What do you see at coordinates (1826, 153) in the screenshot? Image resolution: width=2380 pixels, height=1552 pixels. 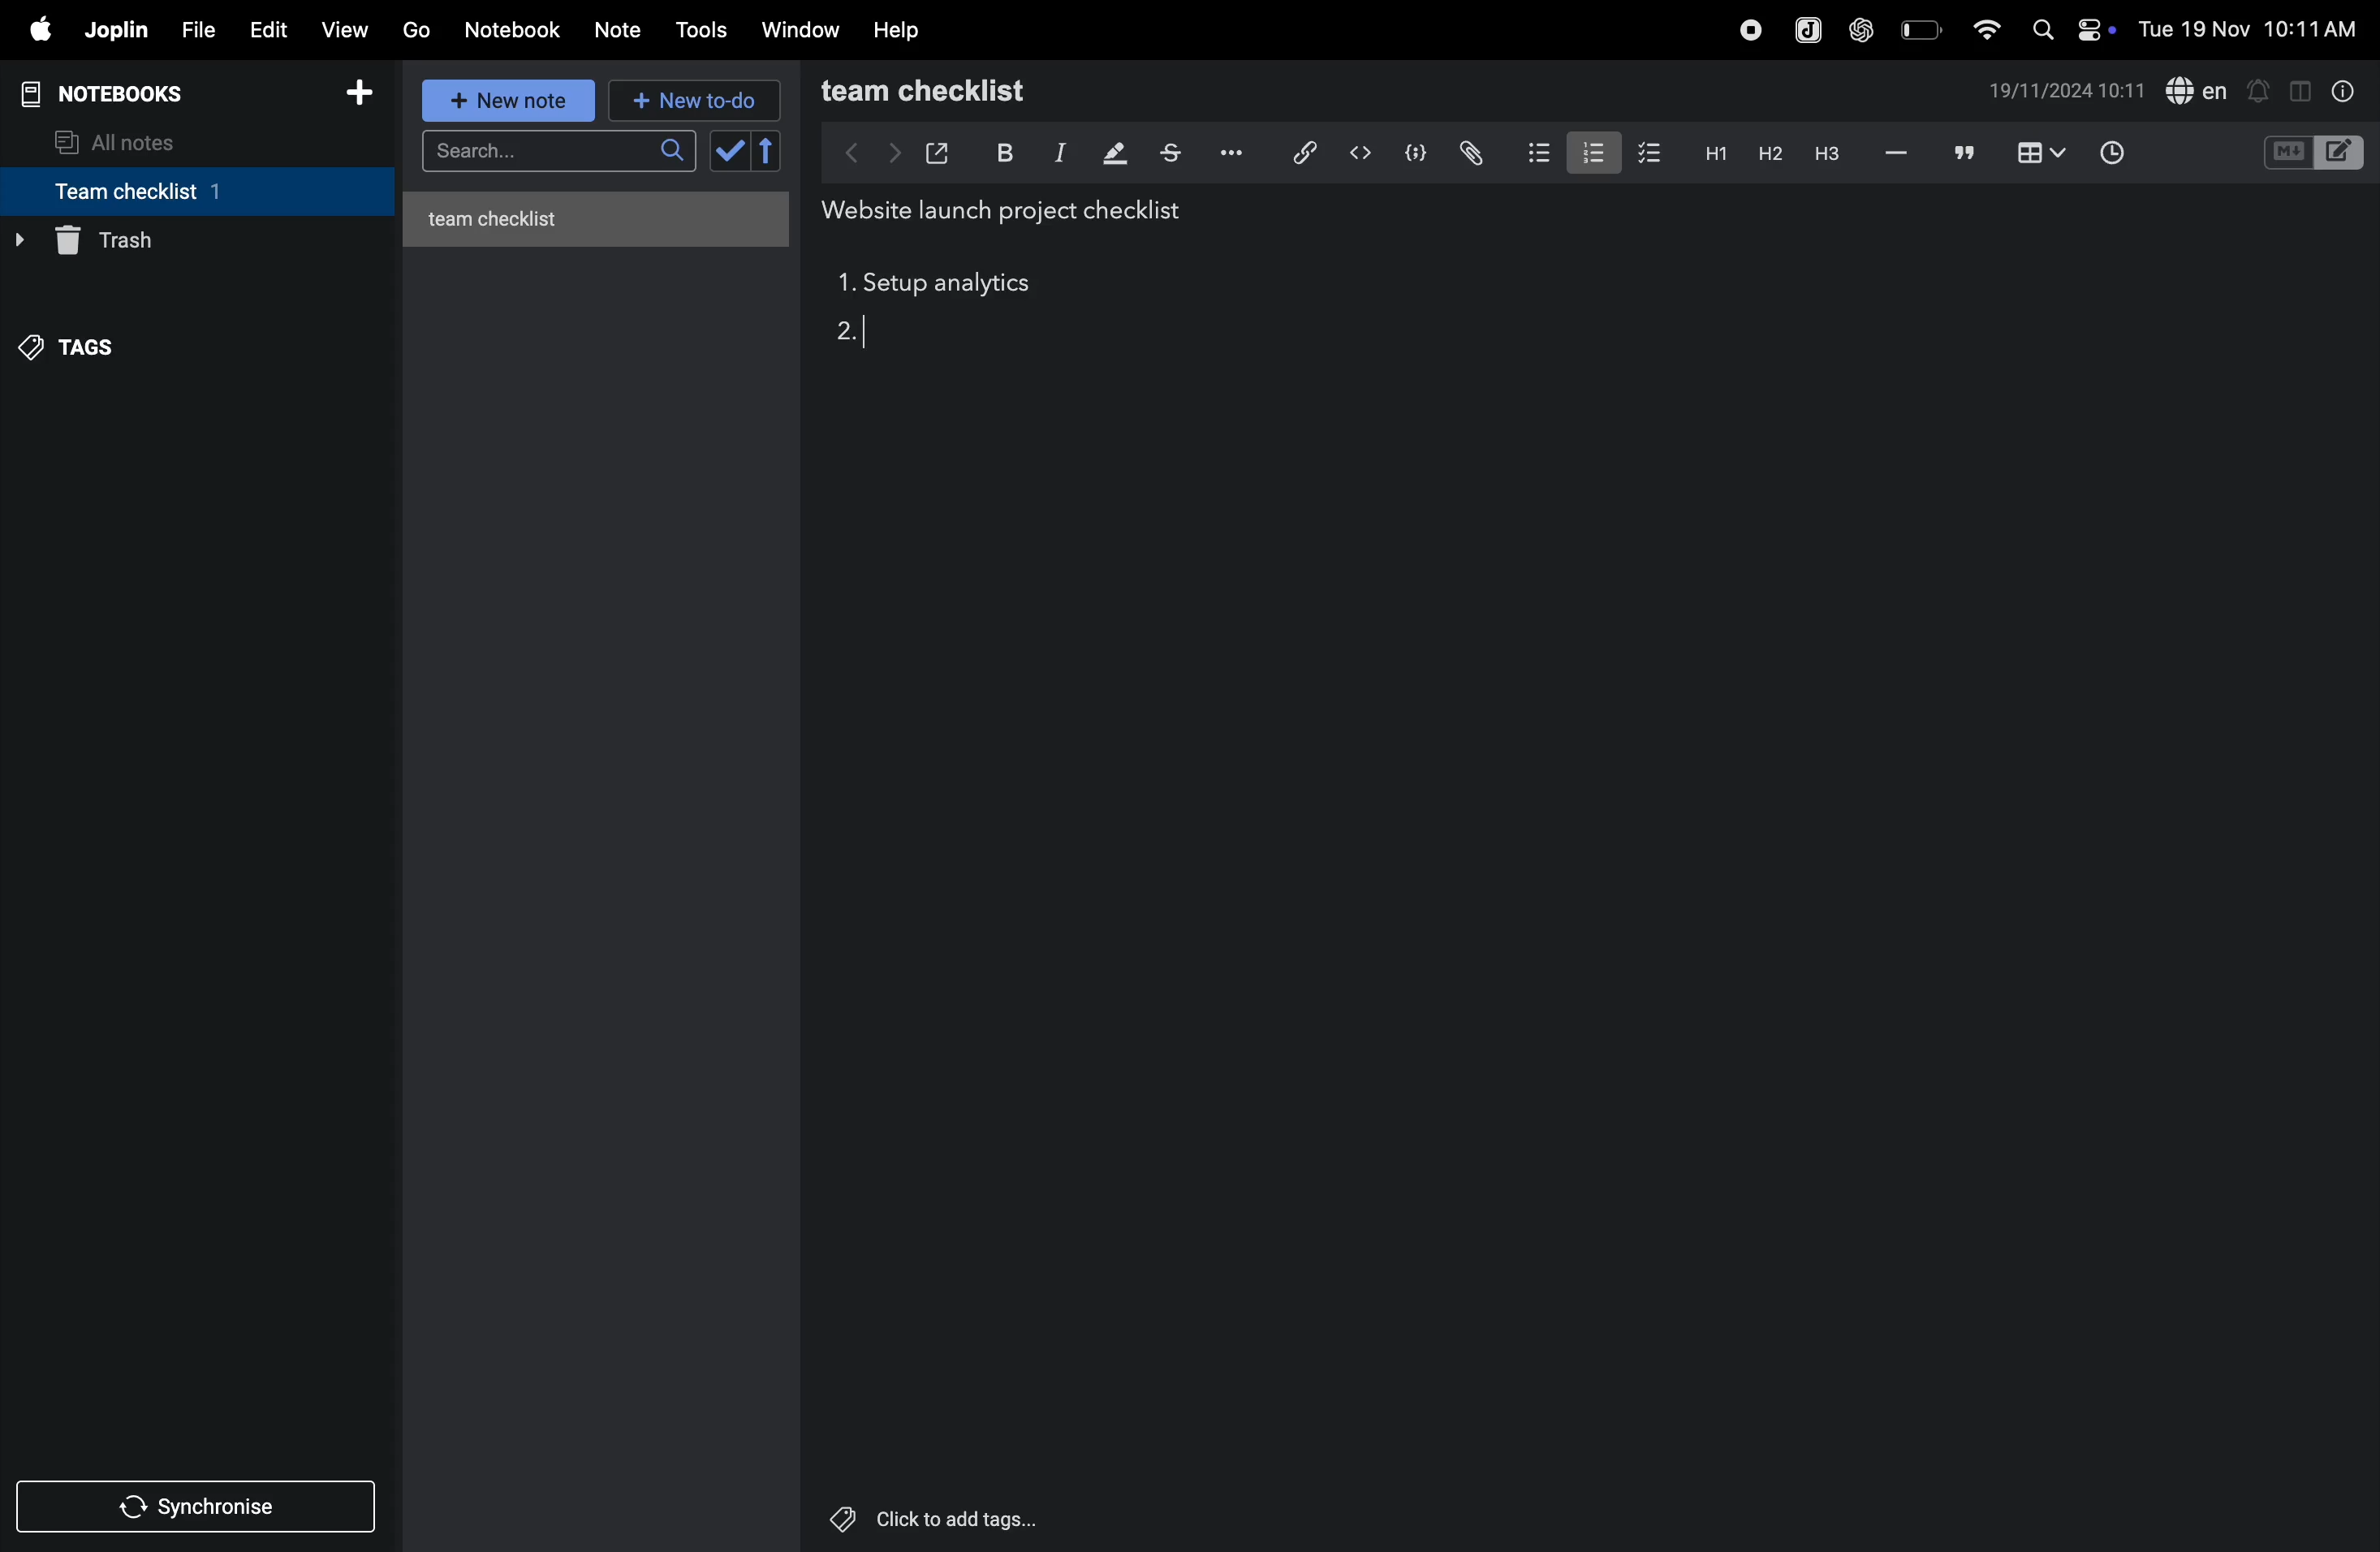 I see `heading 3` at bounding box center [1826, 153].